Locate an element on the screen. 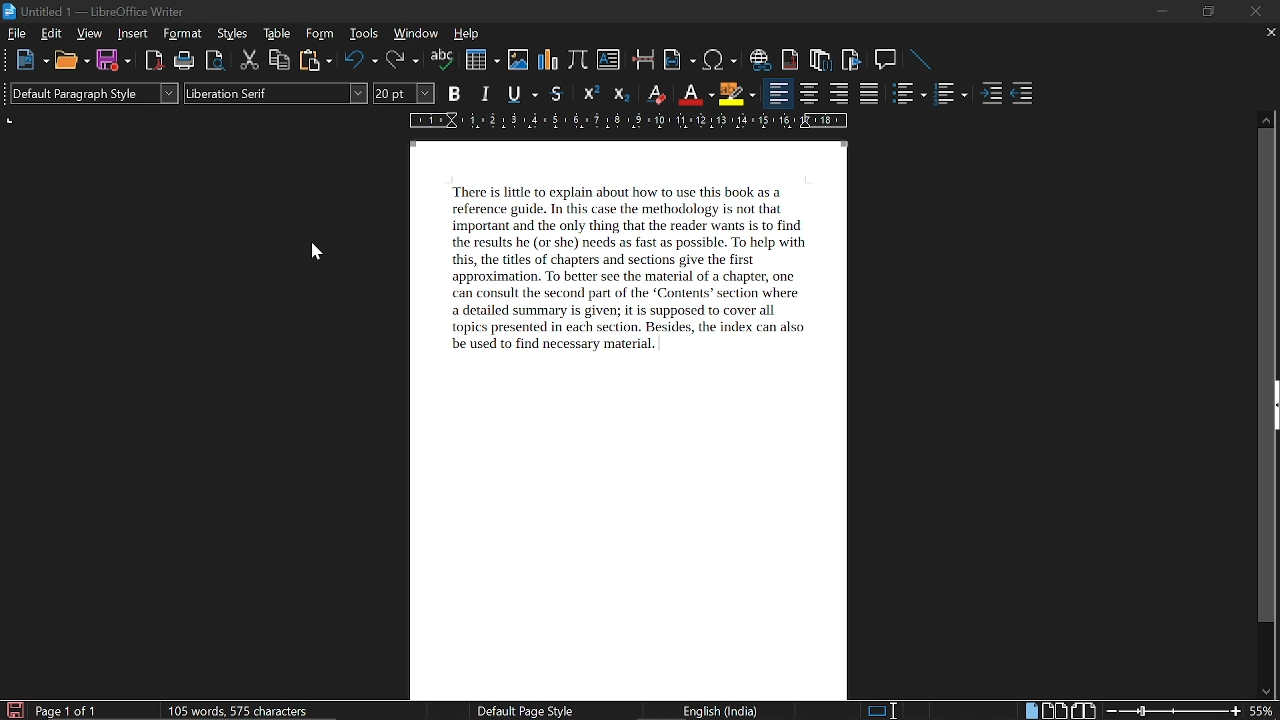 The image size is (1280, 720). insert field is located at coordinates (679, 60).